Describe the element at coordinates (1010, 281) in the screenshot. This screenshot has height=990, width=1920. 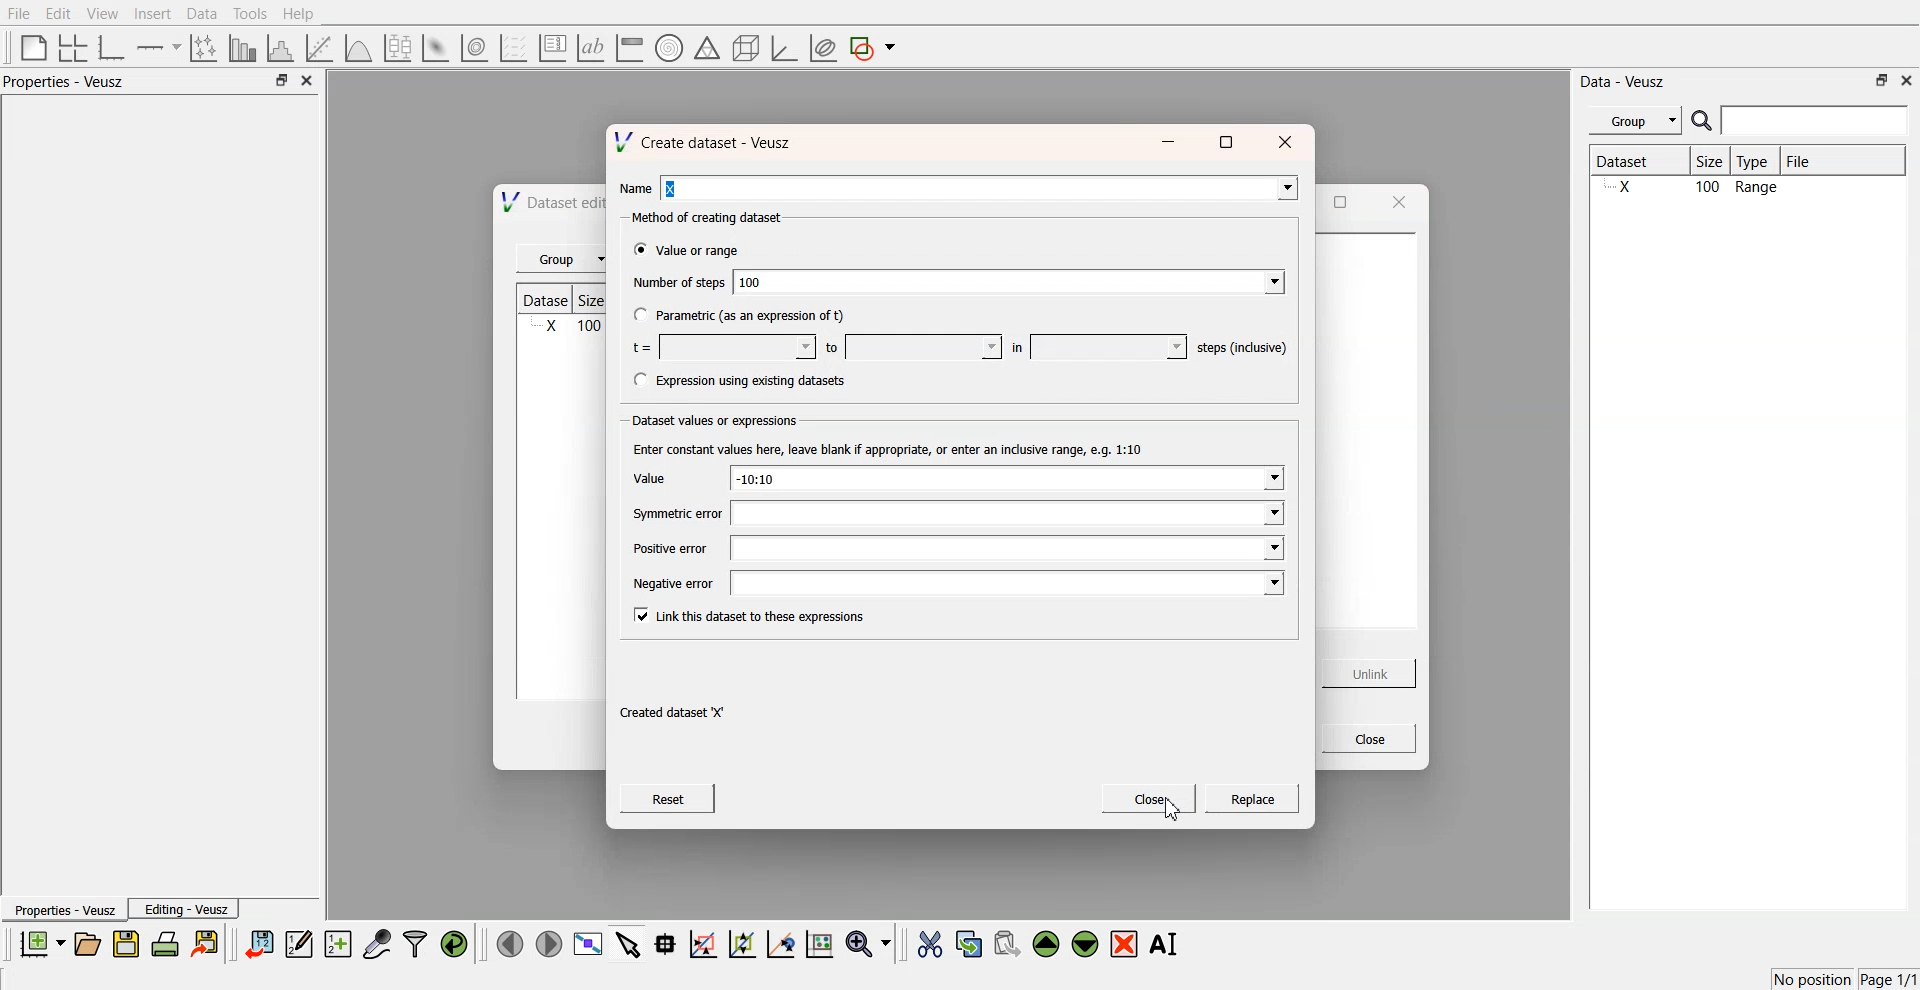
I see `100` at that location.